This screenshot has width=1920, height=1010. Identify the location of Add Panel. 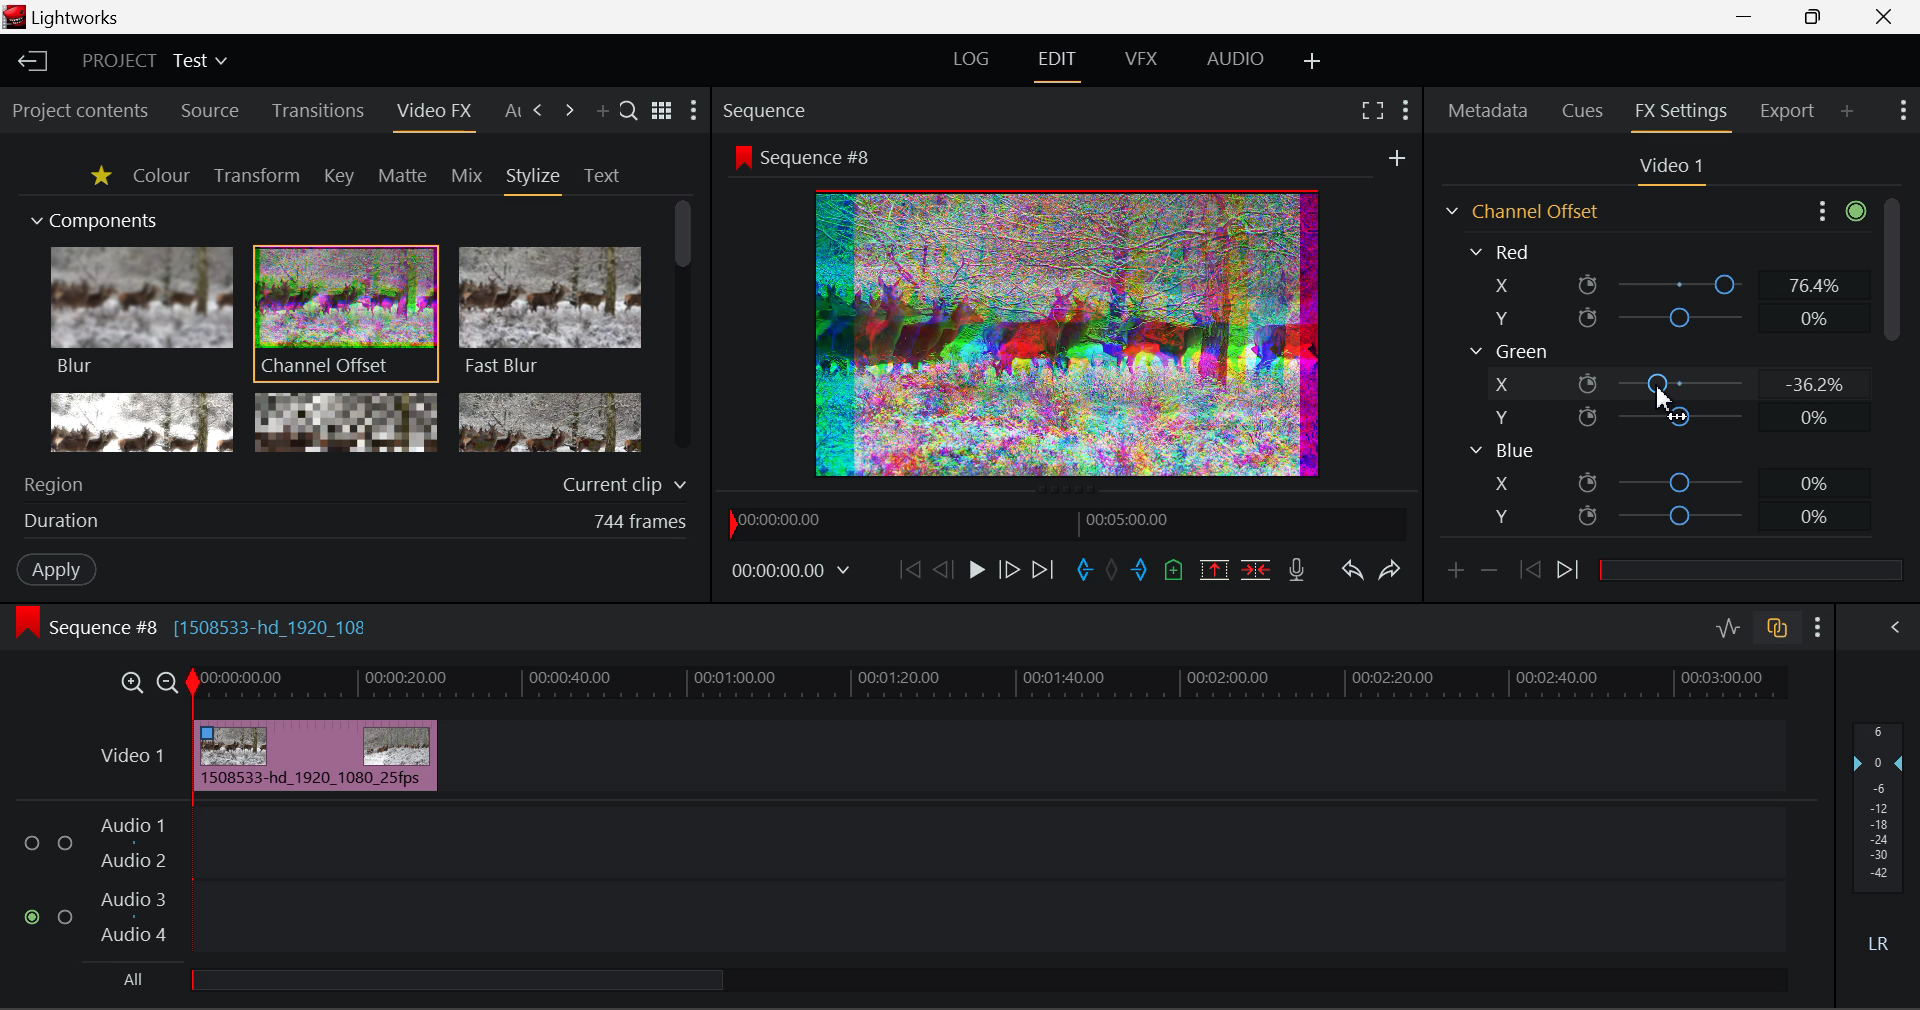
(602, 113).